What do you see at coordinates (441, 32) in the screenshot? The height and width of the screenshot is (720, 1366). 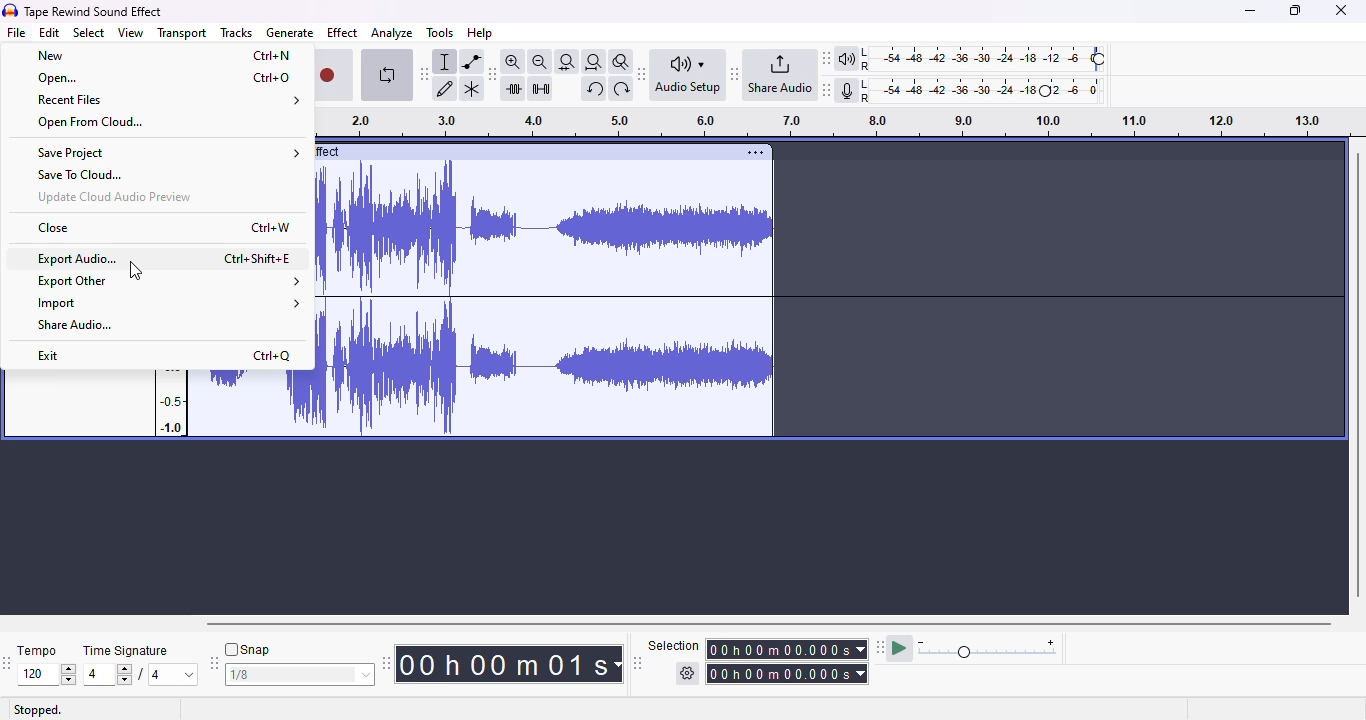 I see `tools` at bounding box center [441, 32].